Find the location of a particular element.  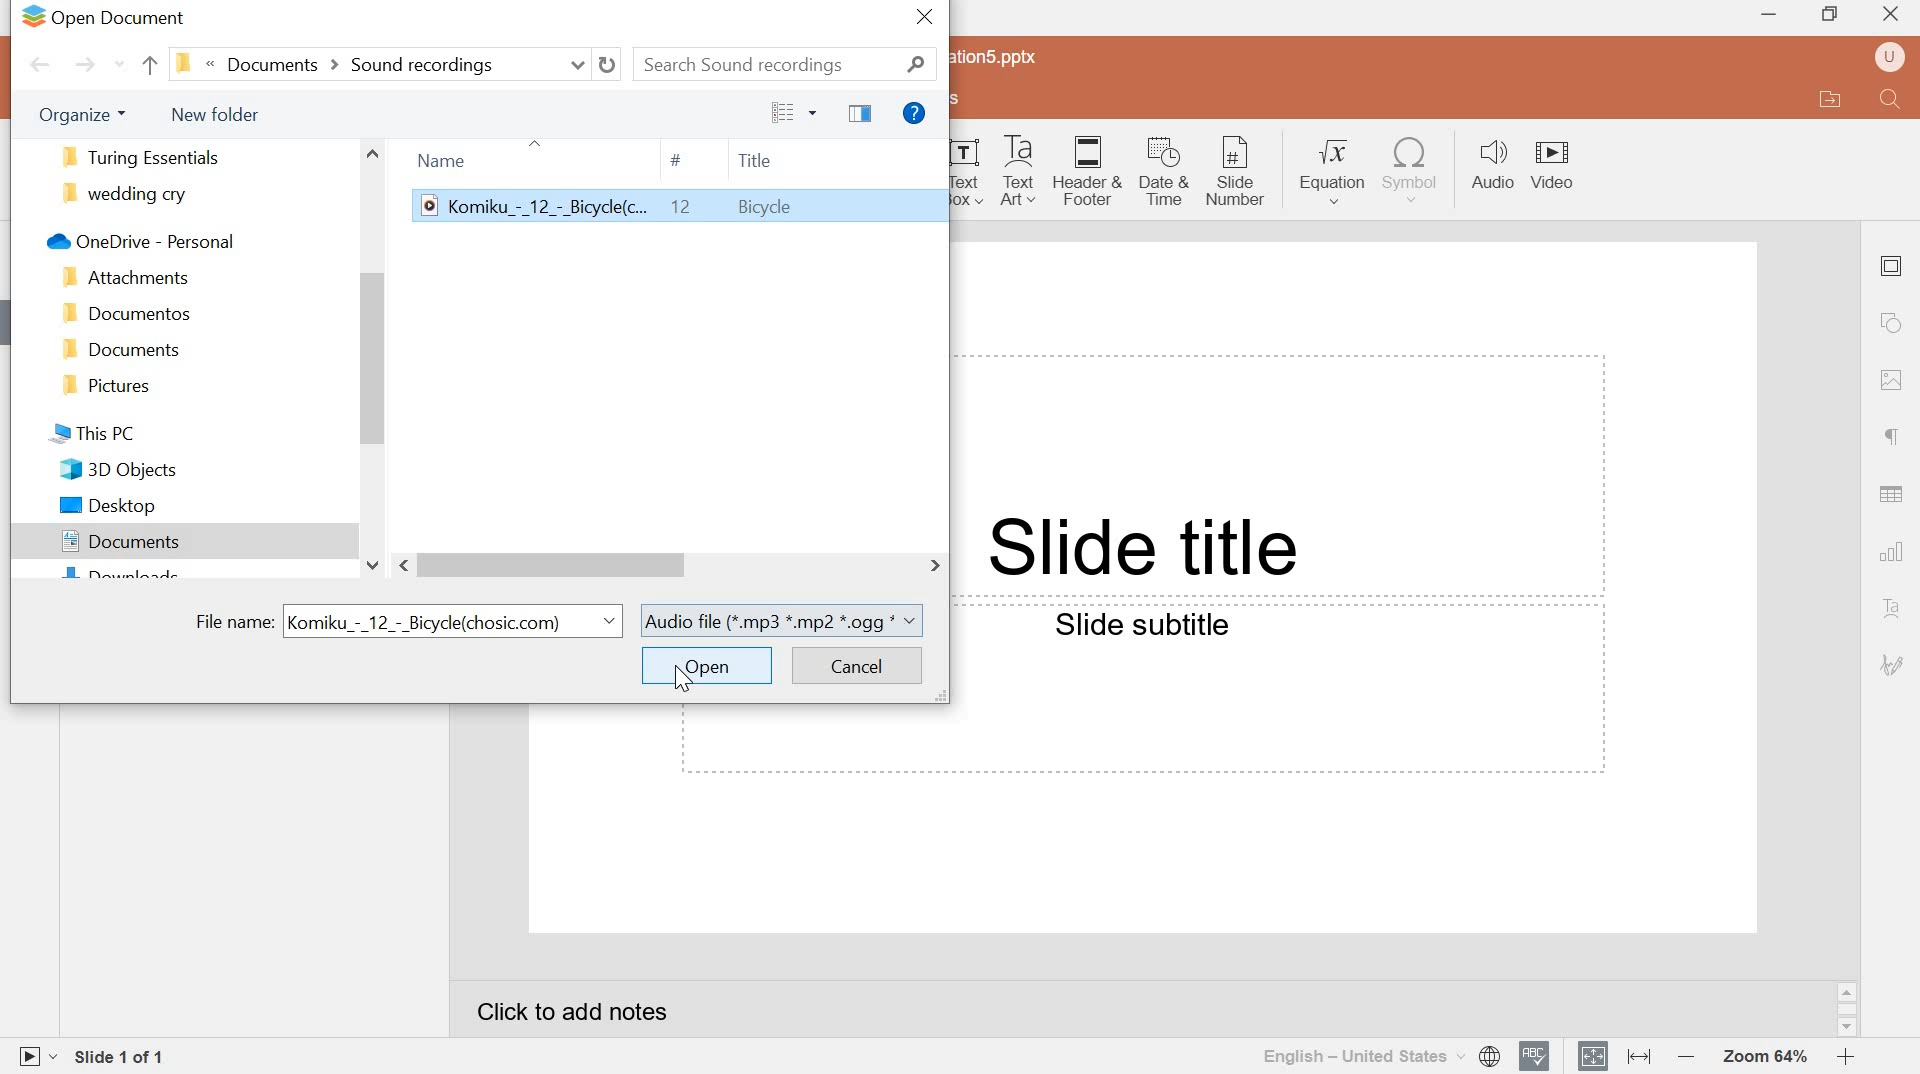

zoom in is located at coordinates (1845, 1056).